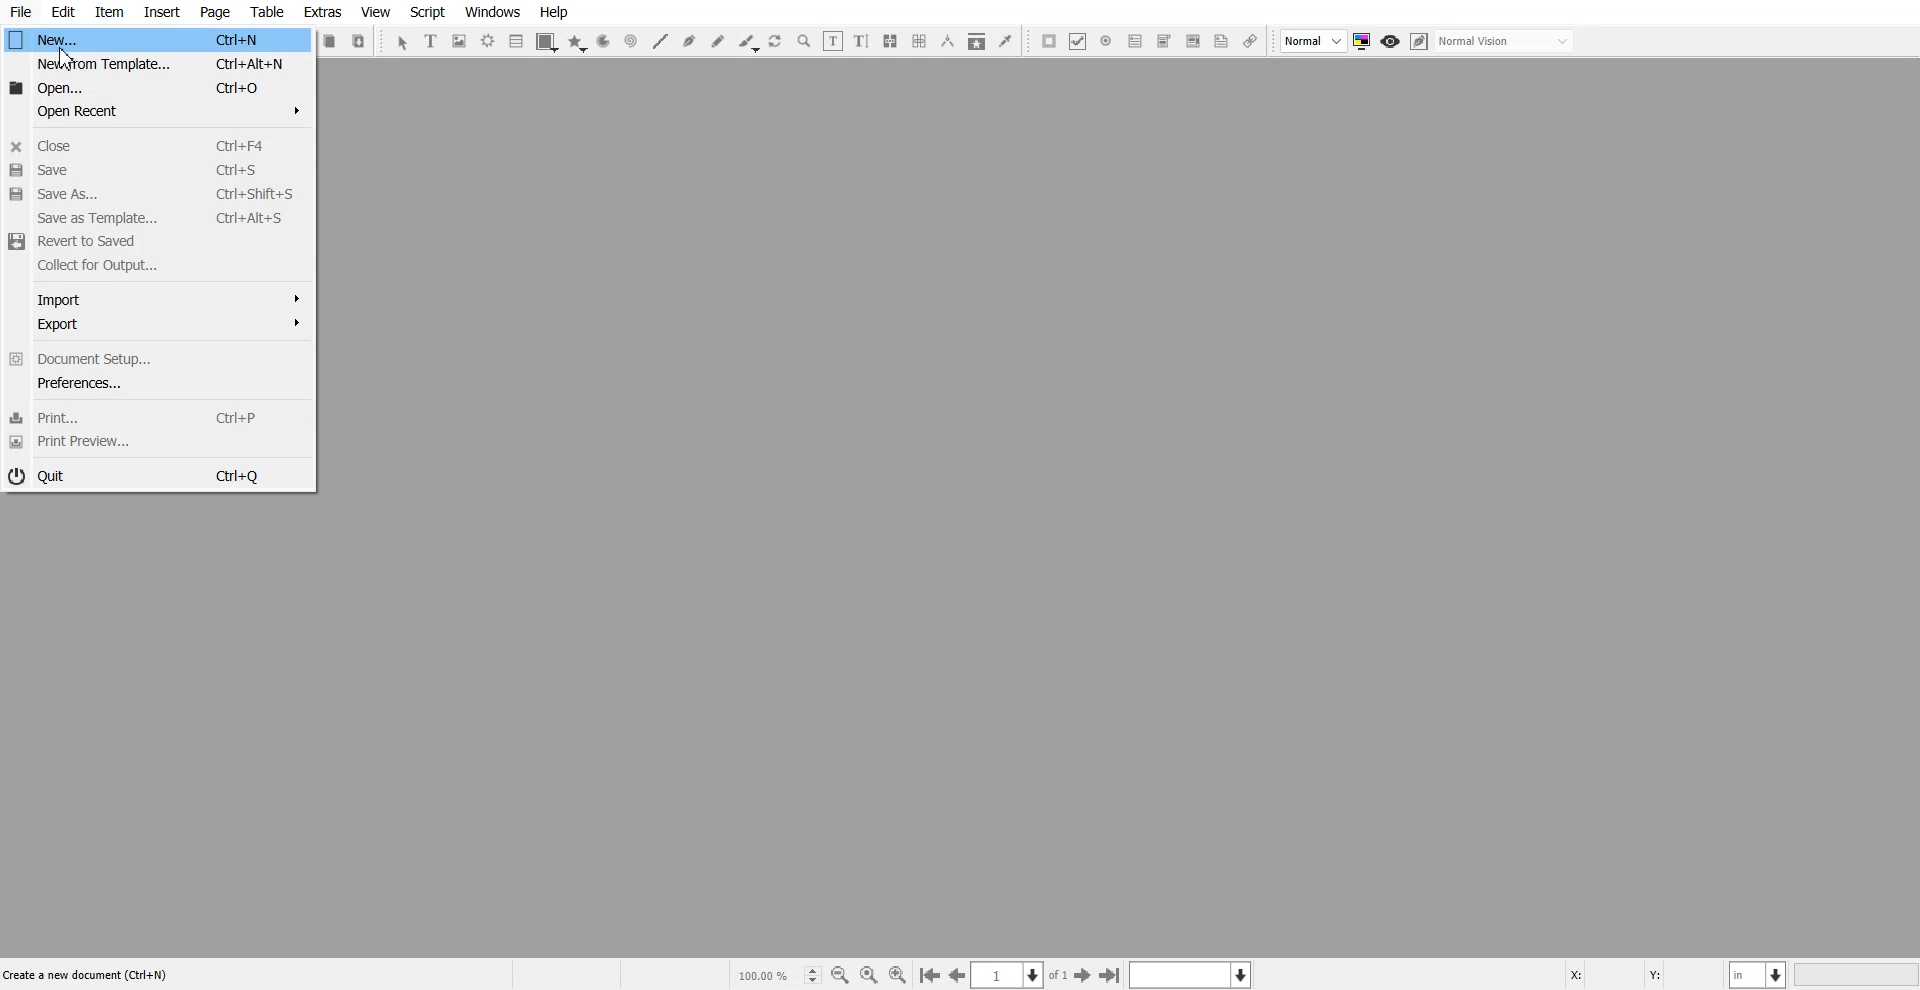 Image resolution: width=1920 pixels, height=990 pixels. What do you see at coordinates (603, 42) in the screenshot?
I see `Arc` at bounding box center [603, 42].